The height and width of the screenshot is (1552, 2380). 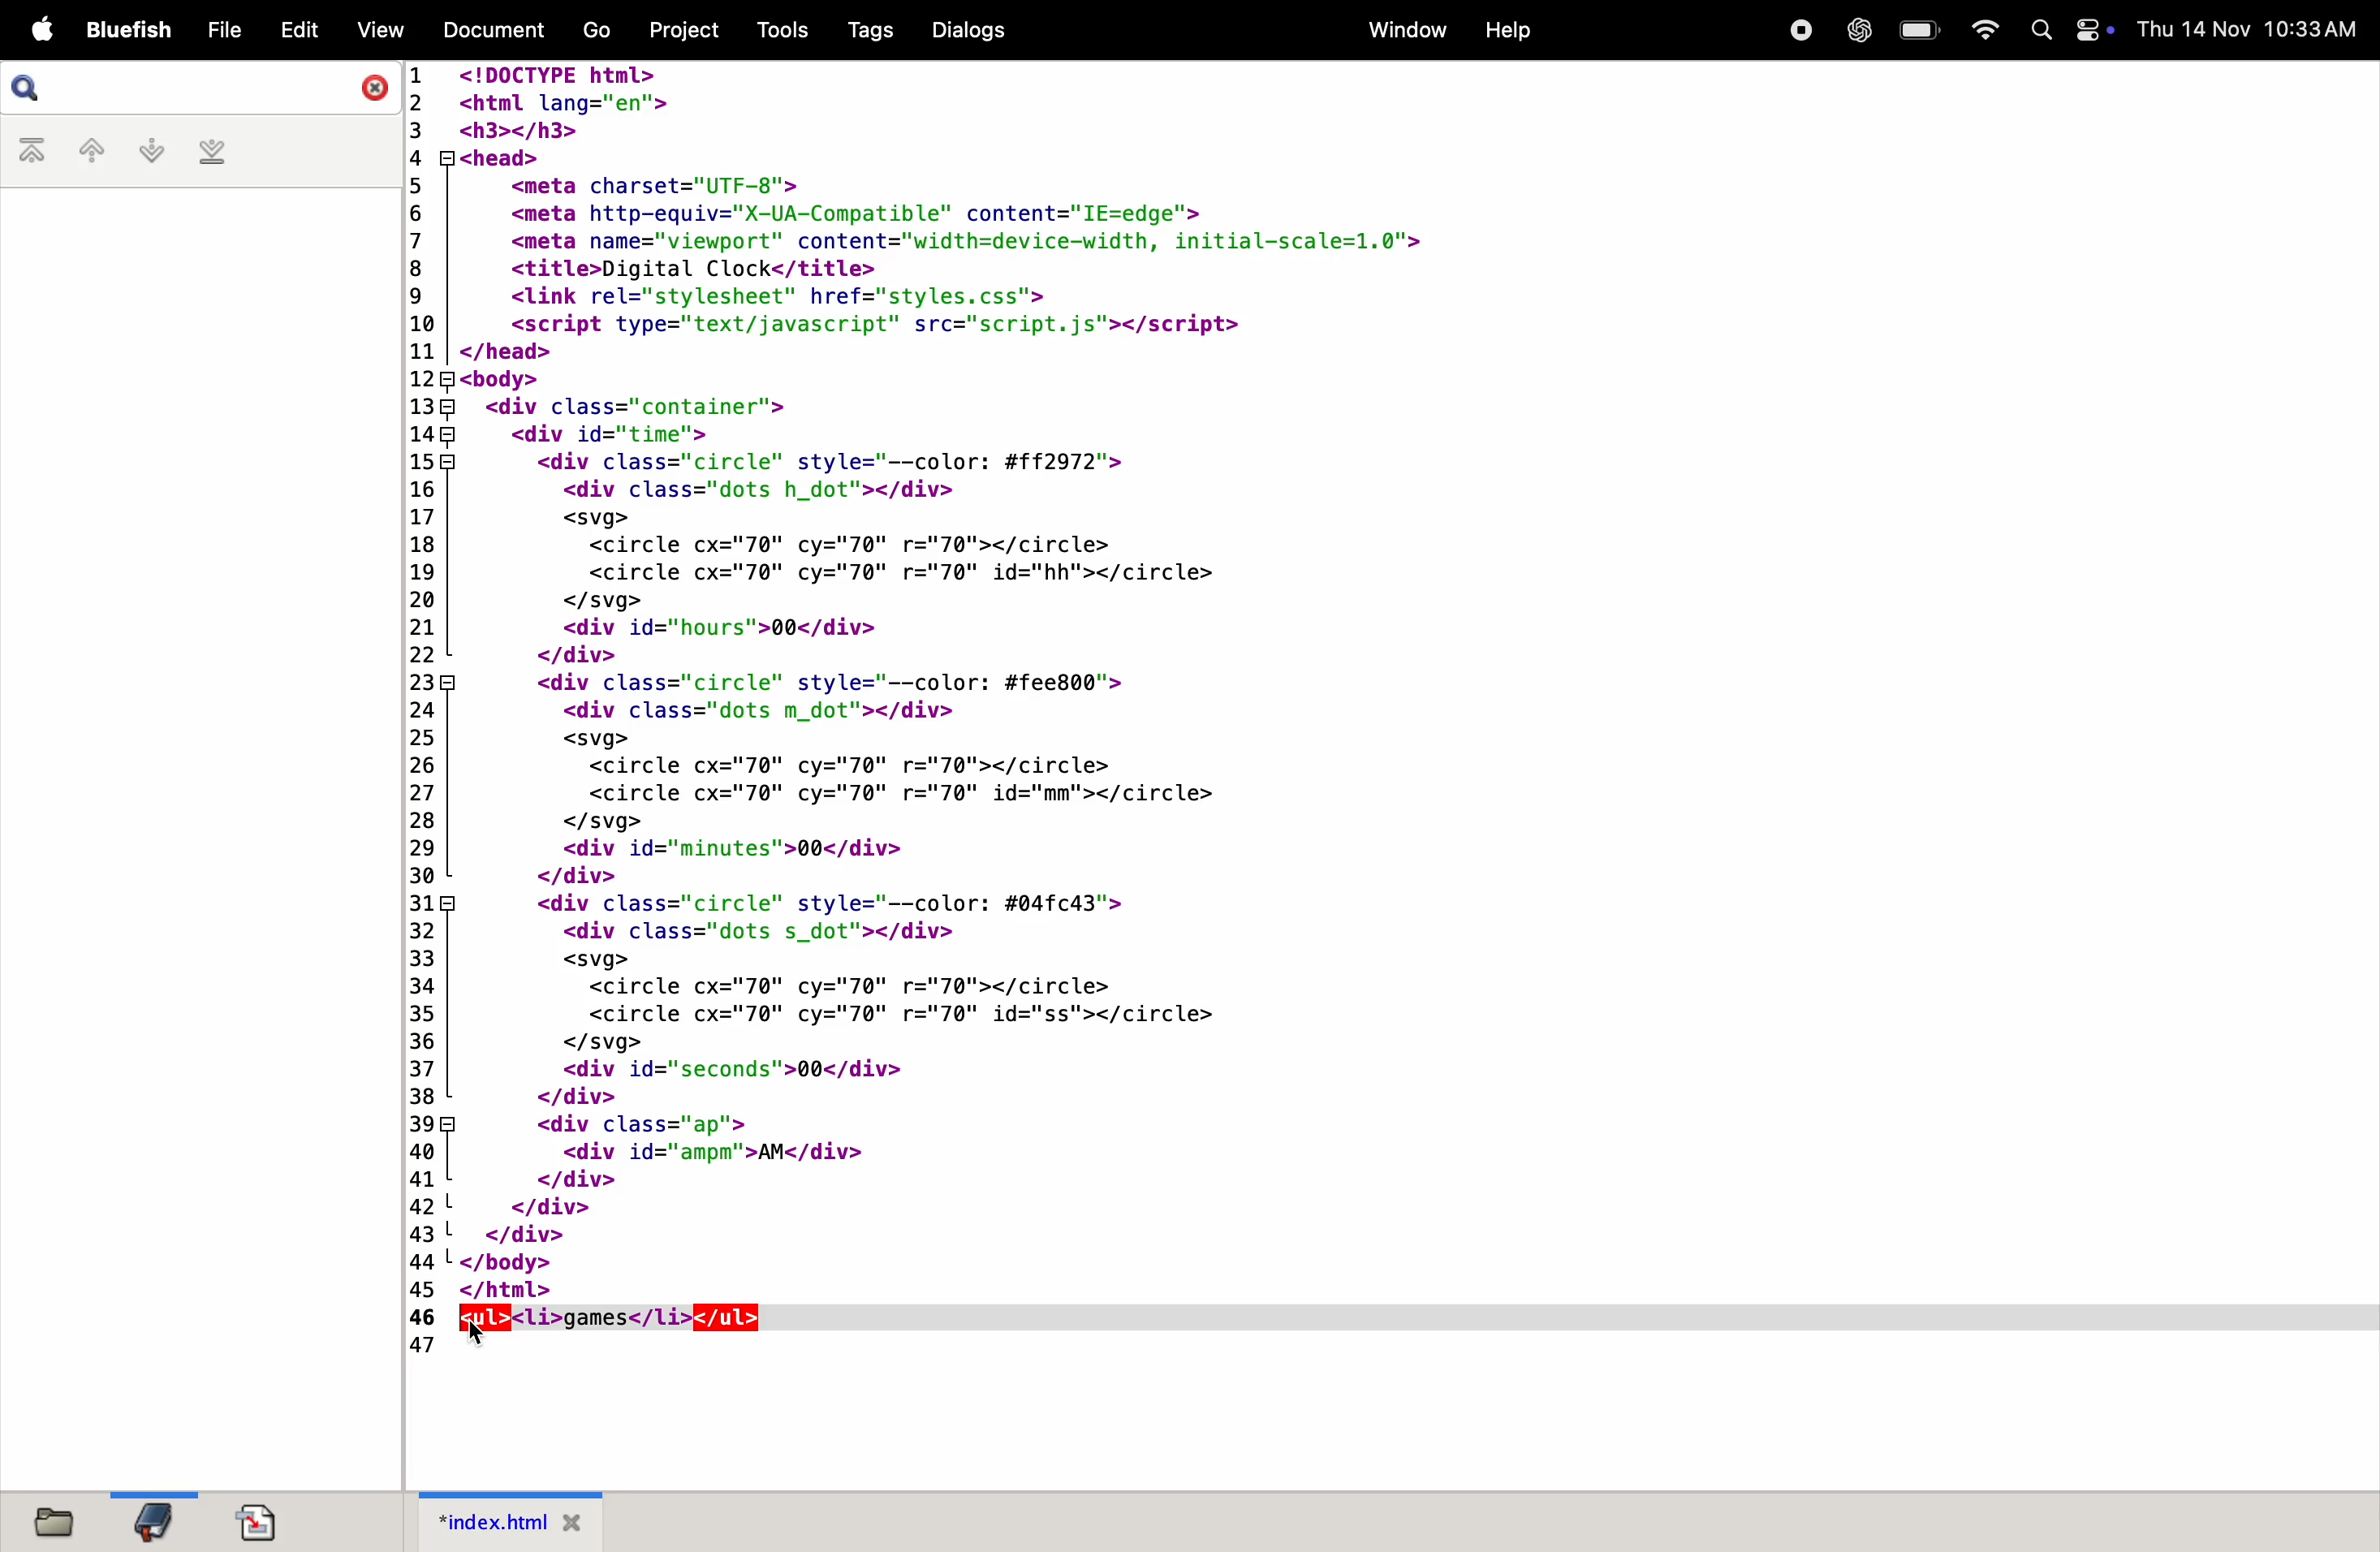 I want to click on Apple menu, so click(x=38, y=28).